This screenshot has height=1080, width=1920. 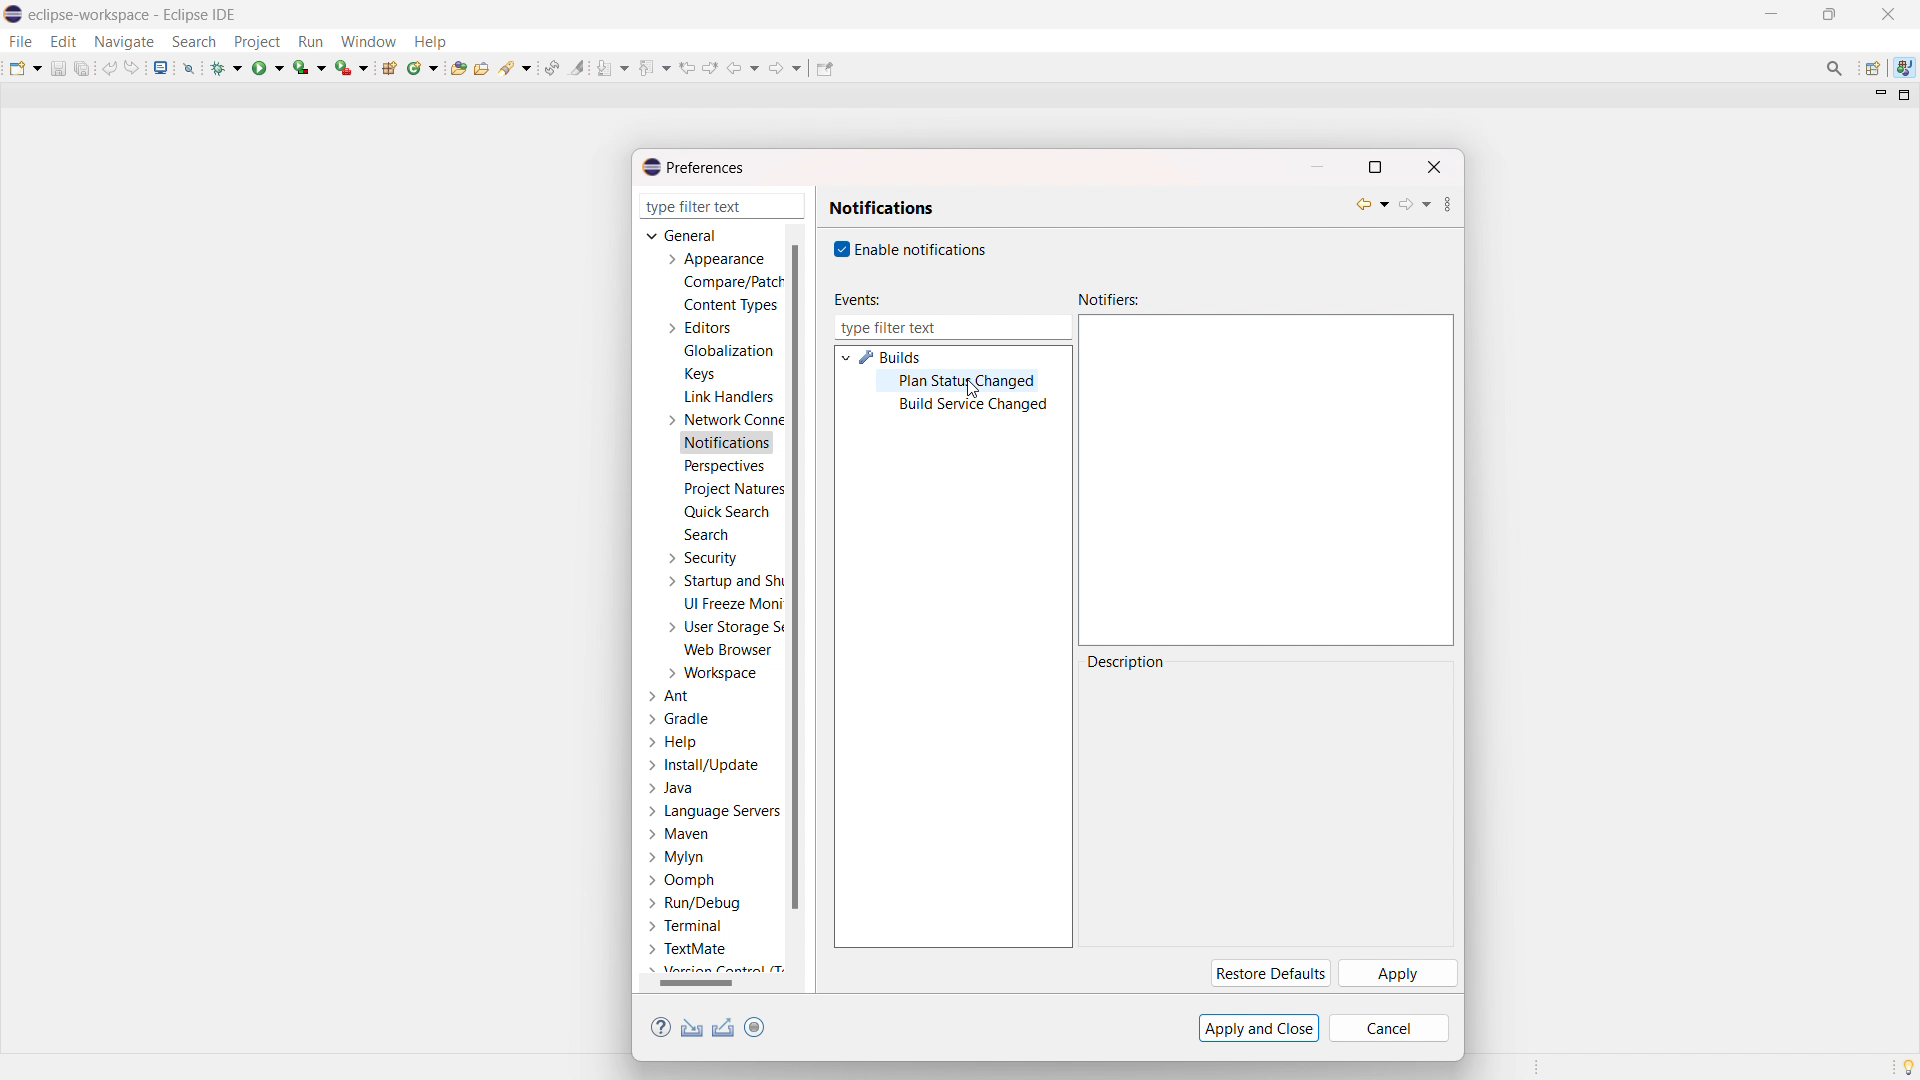 What do you see at coordinates (687, 927) in the screenshot?
I see `terminal` at bounding box center [687, 927].